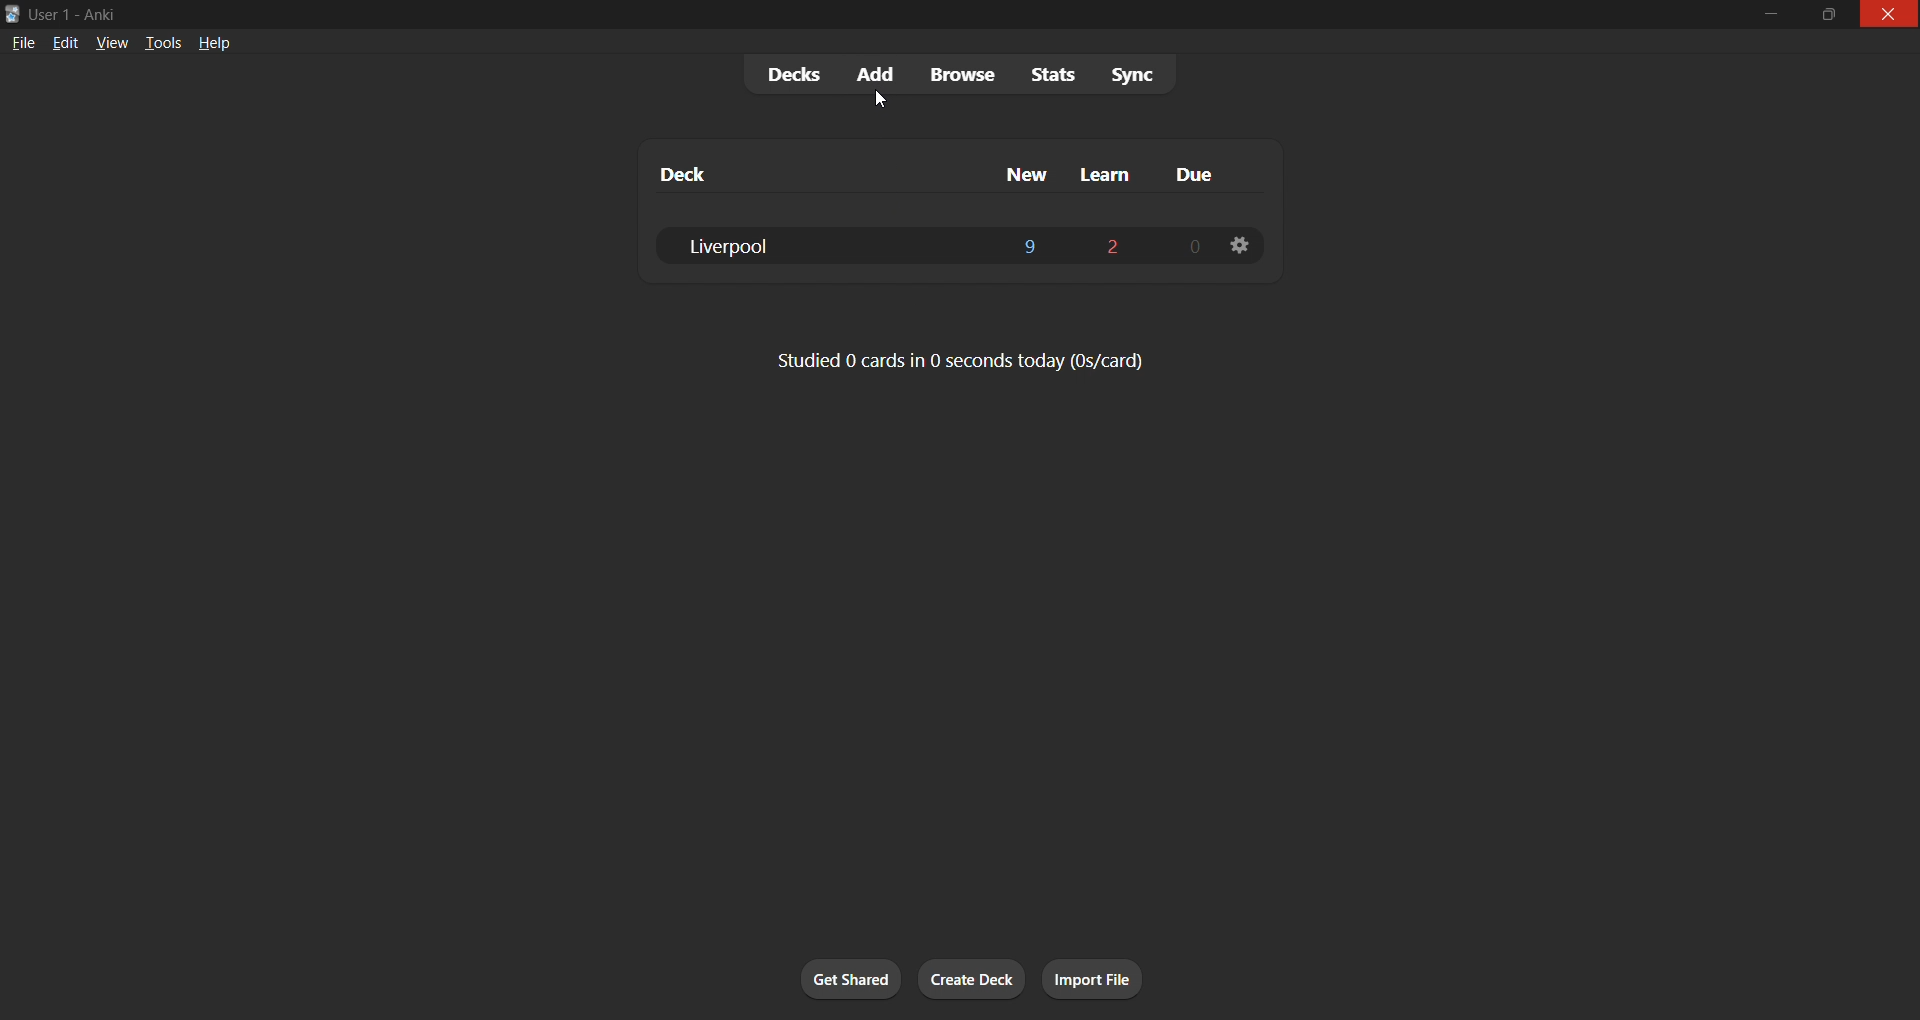 The width and height of the screenshot is (1920, 1020). What do you see at coordinates (967, 73) in the screenshot?
I see `browse` at bounding box center [967, 73].